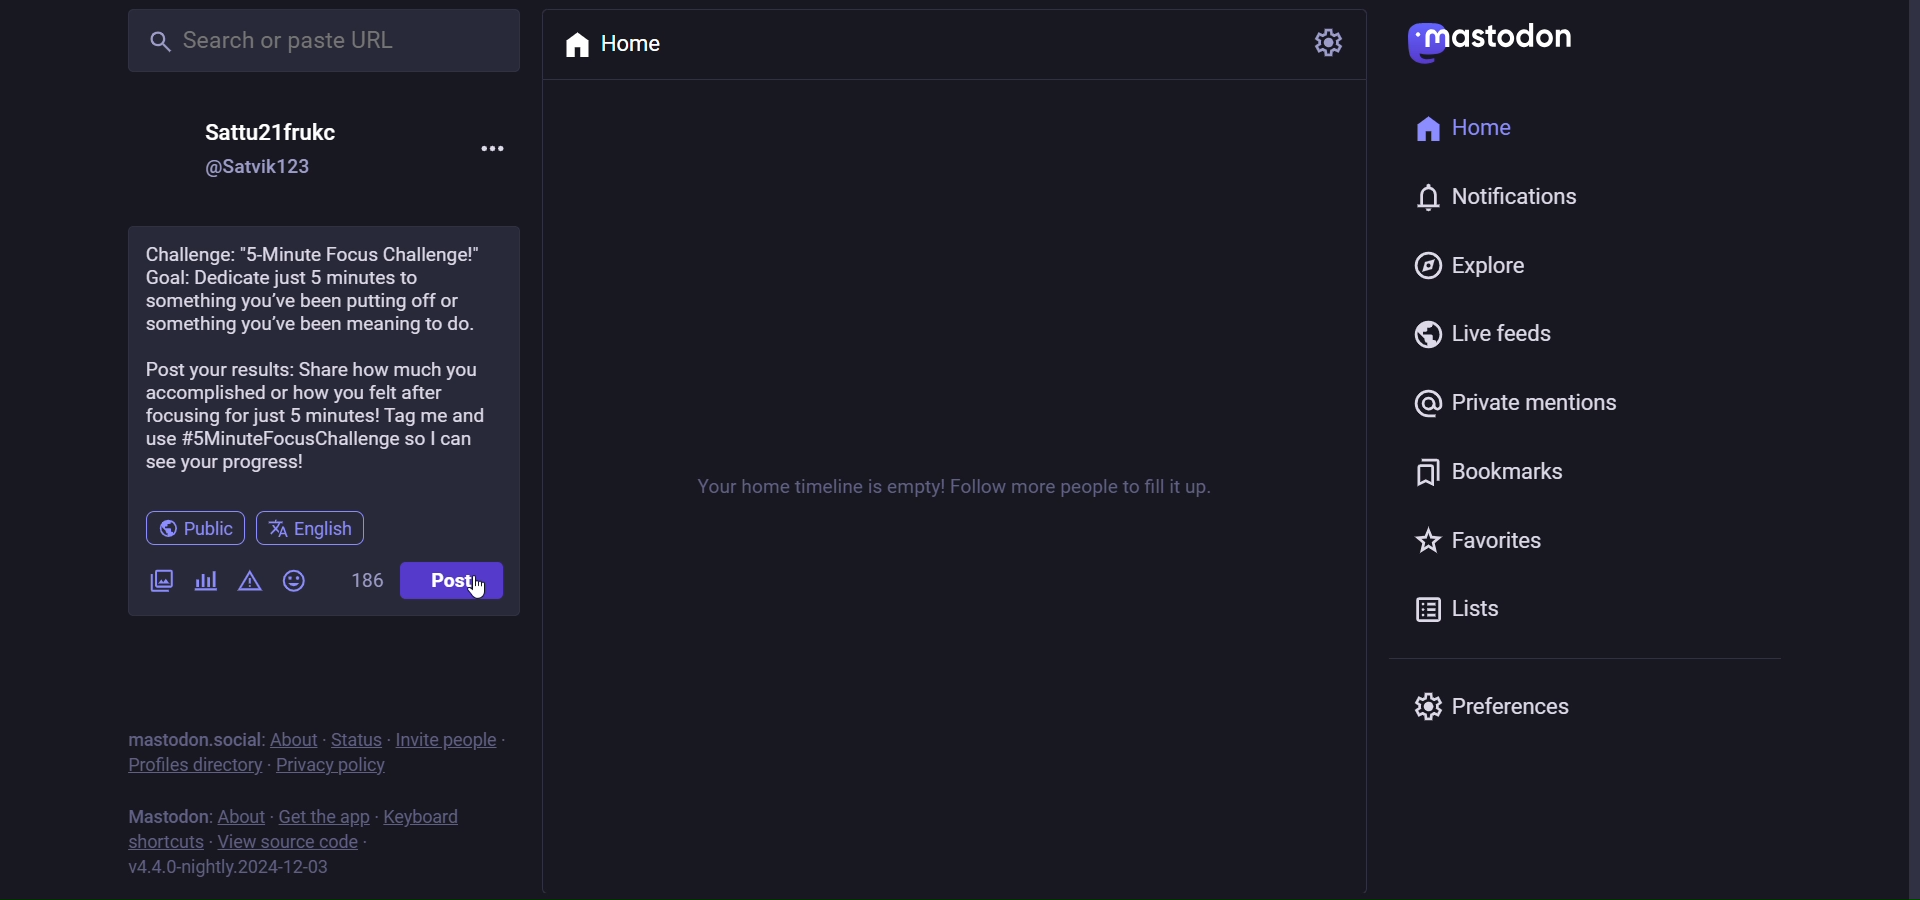  Describe the element at coordinates (323, 817) in the screenshot. I see `get the app` at that location.